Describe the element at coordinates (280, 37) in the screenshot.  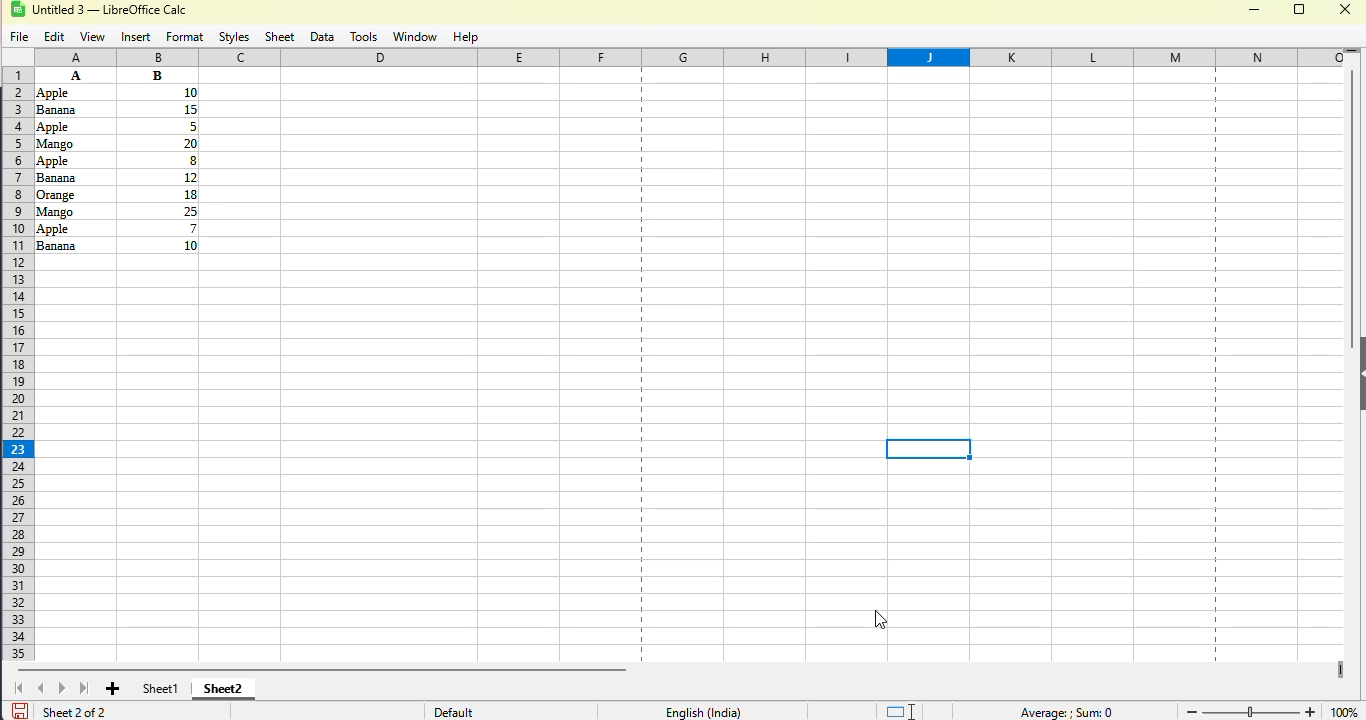
I see `sheet` at that location.